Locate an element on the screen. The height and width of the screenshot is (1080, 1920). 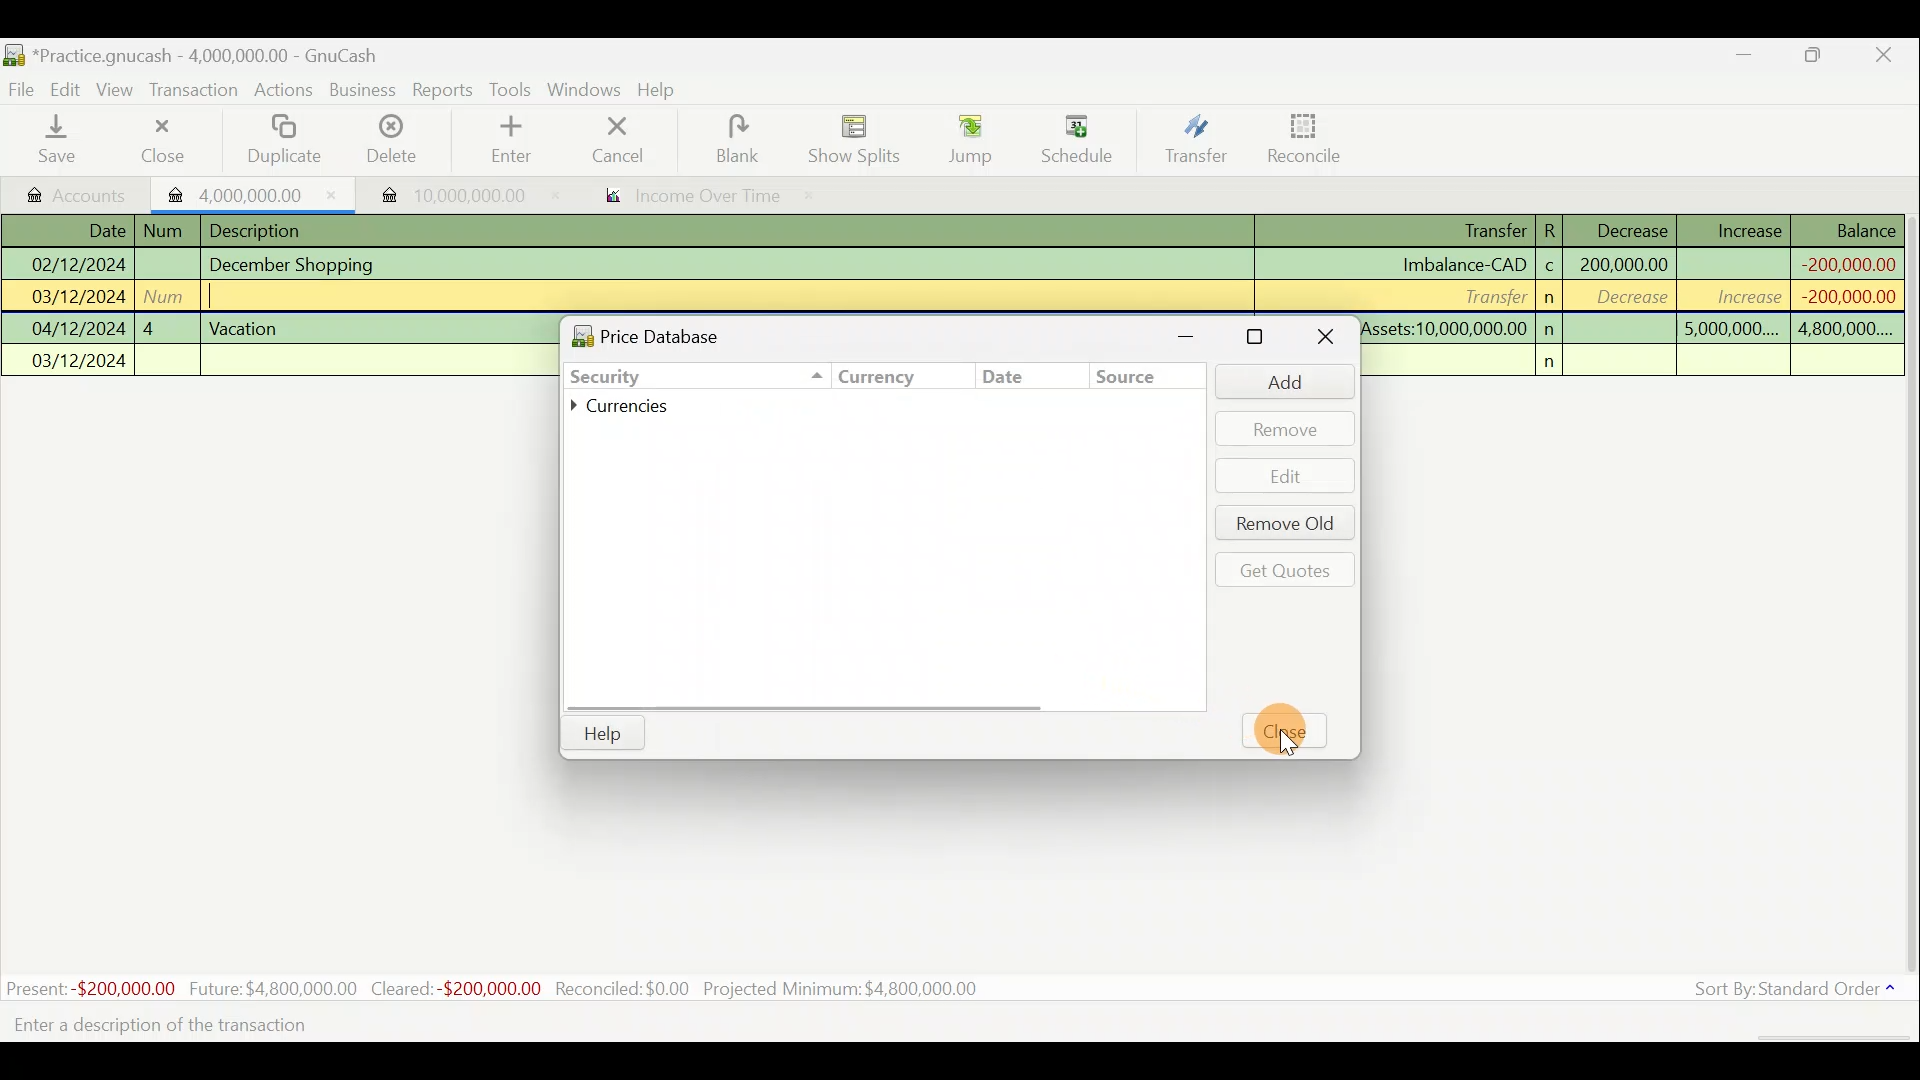
Maximise is located at coordinates (1258, 337).